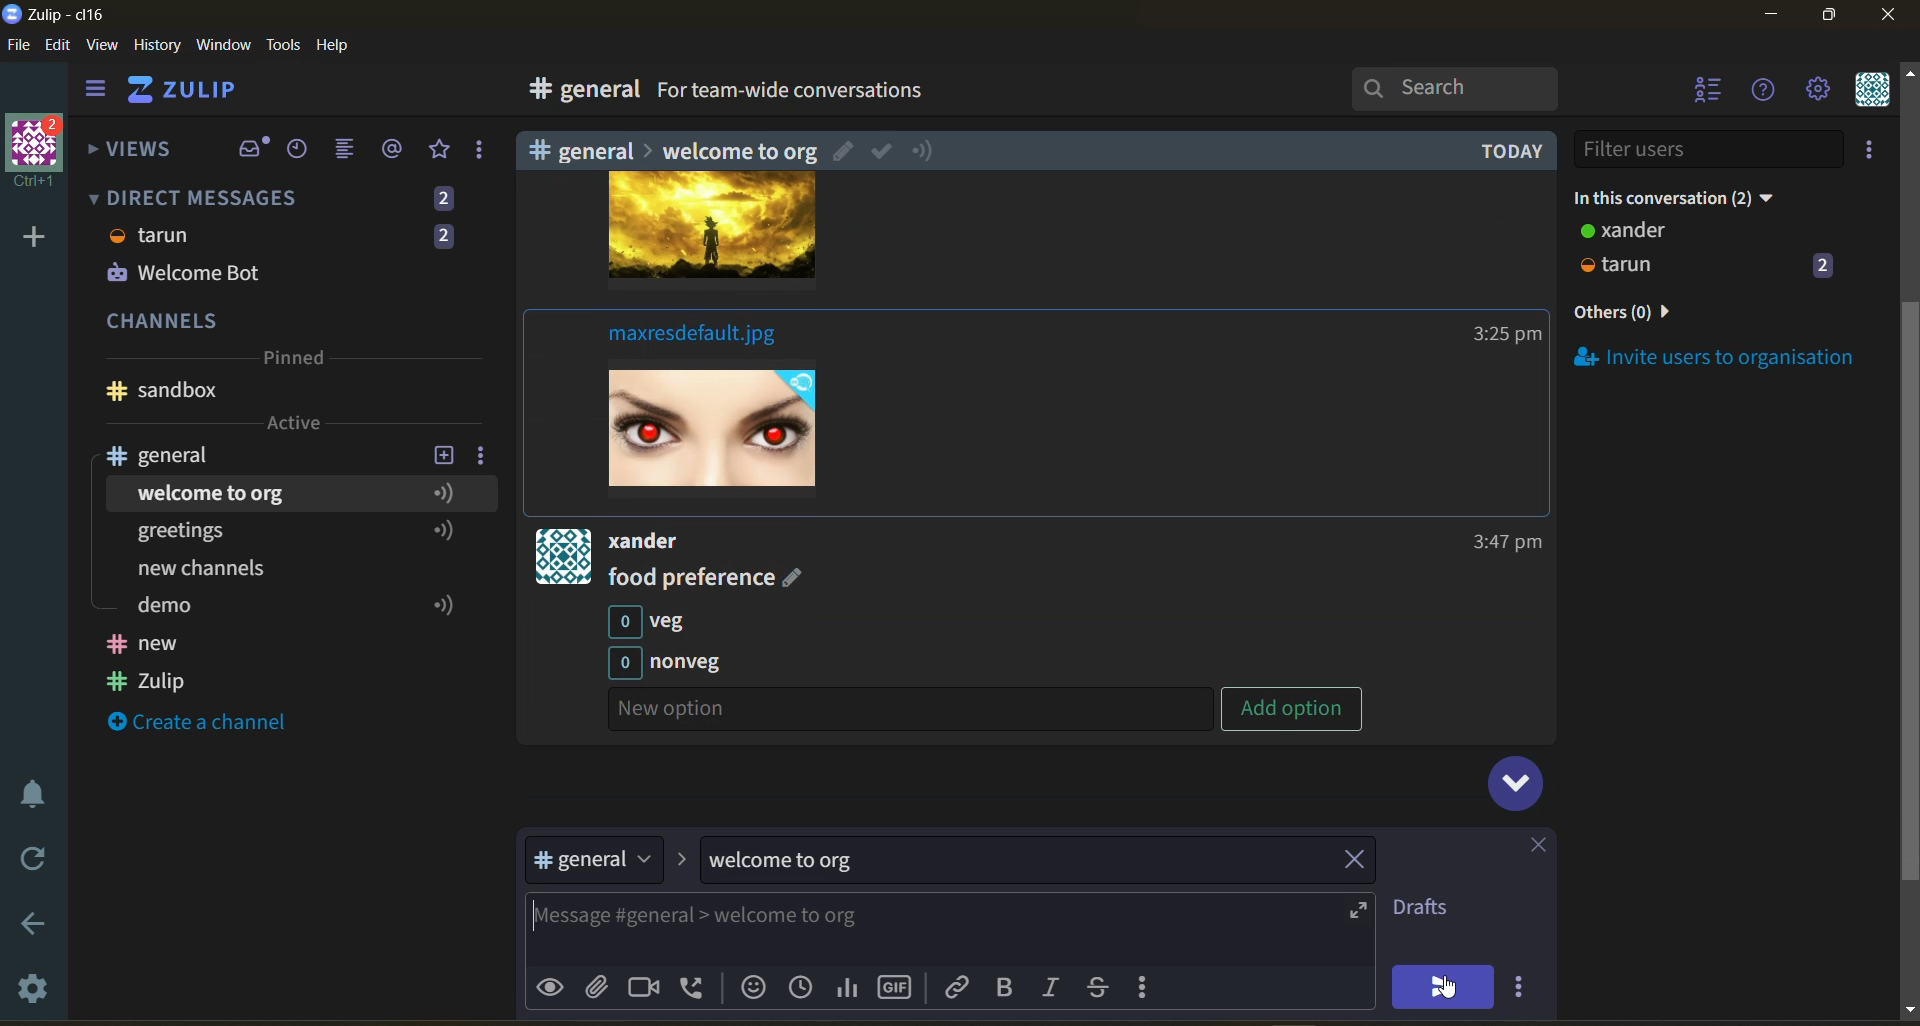  I want to click on bold, so click(1003, 988).